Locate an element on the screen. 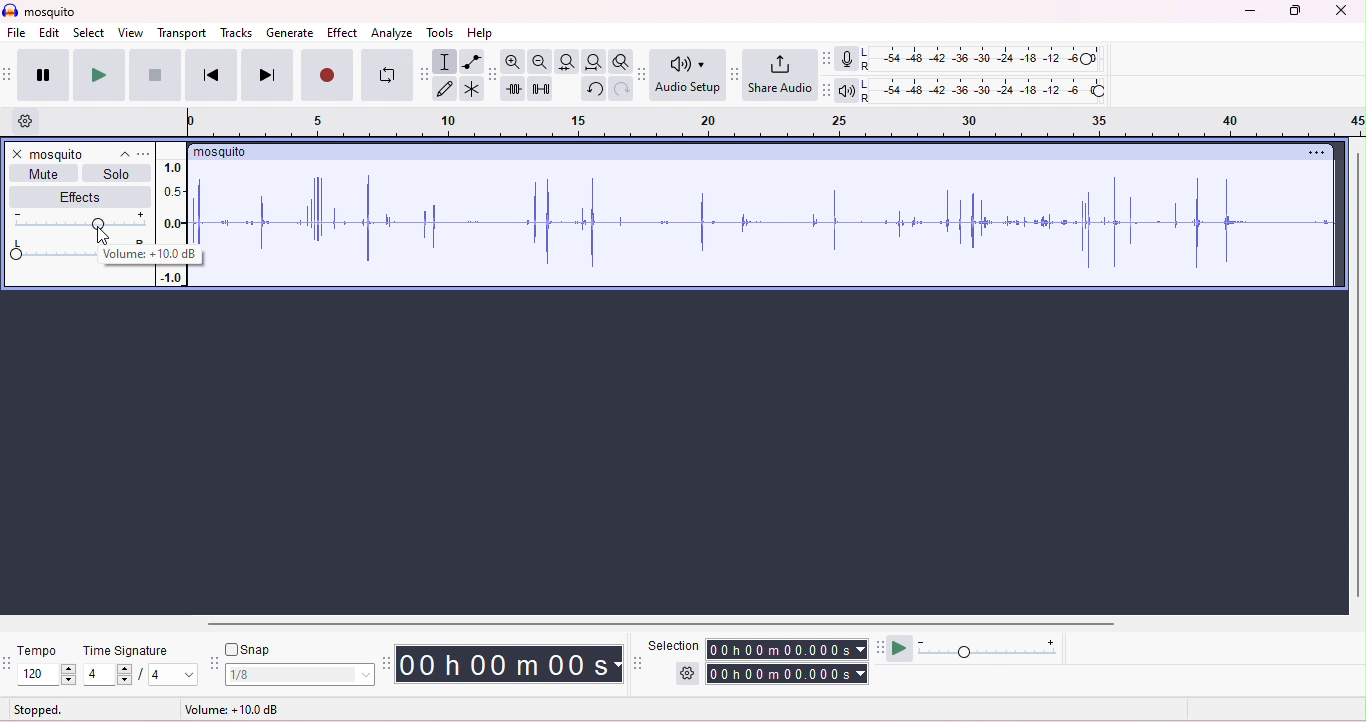 Image resolution: width=1366 pixels, height=722 pixels. track title is located at coordinates (220, 152).